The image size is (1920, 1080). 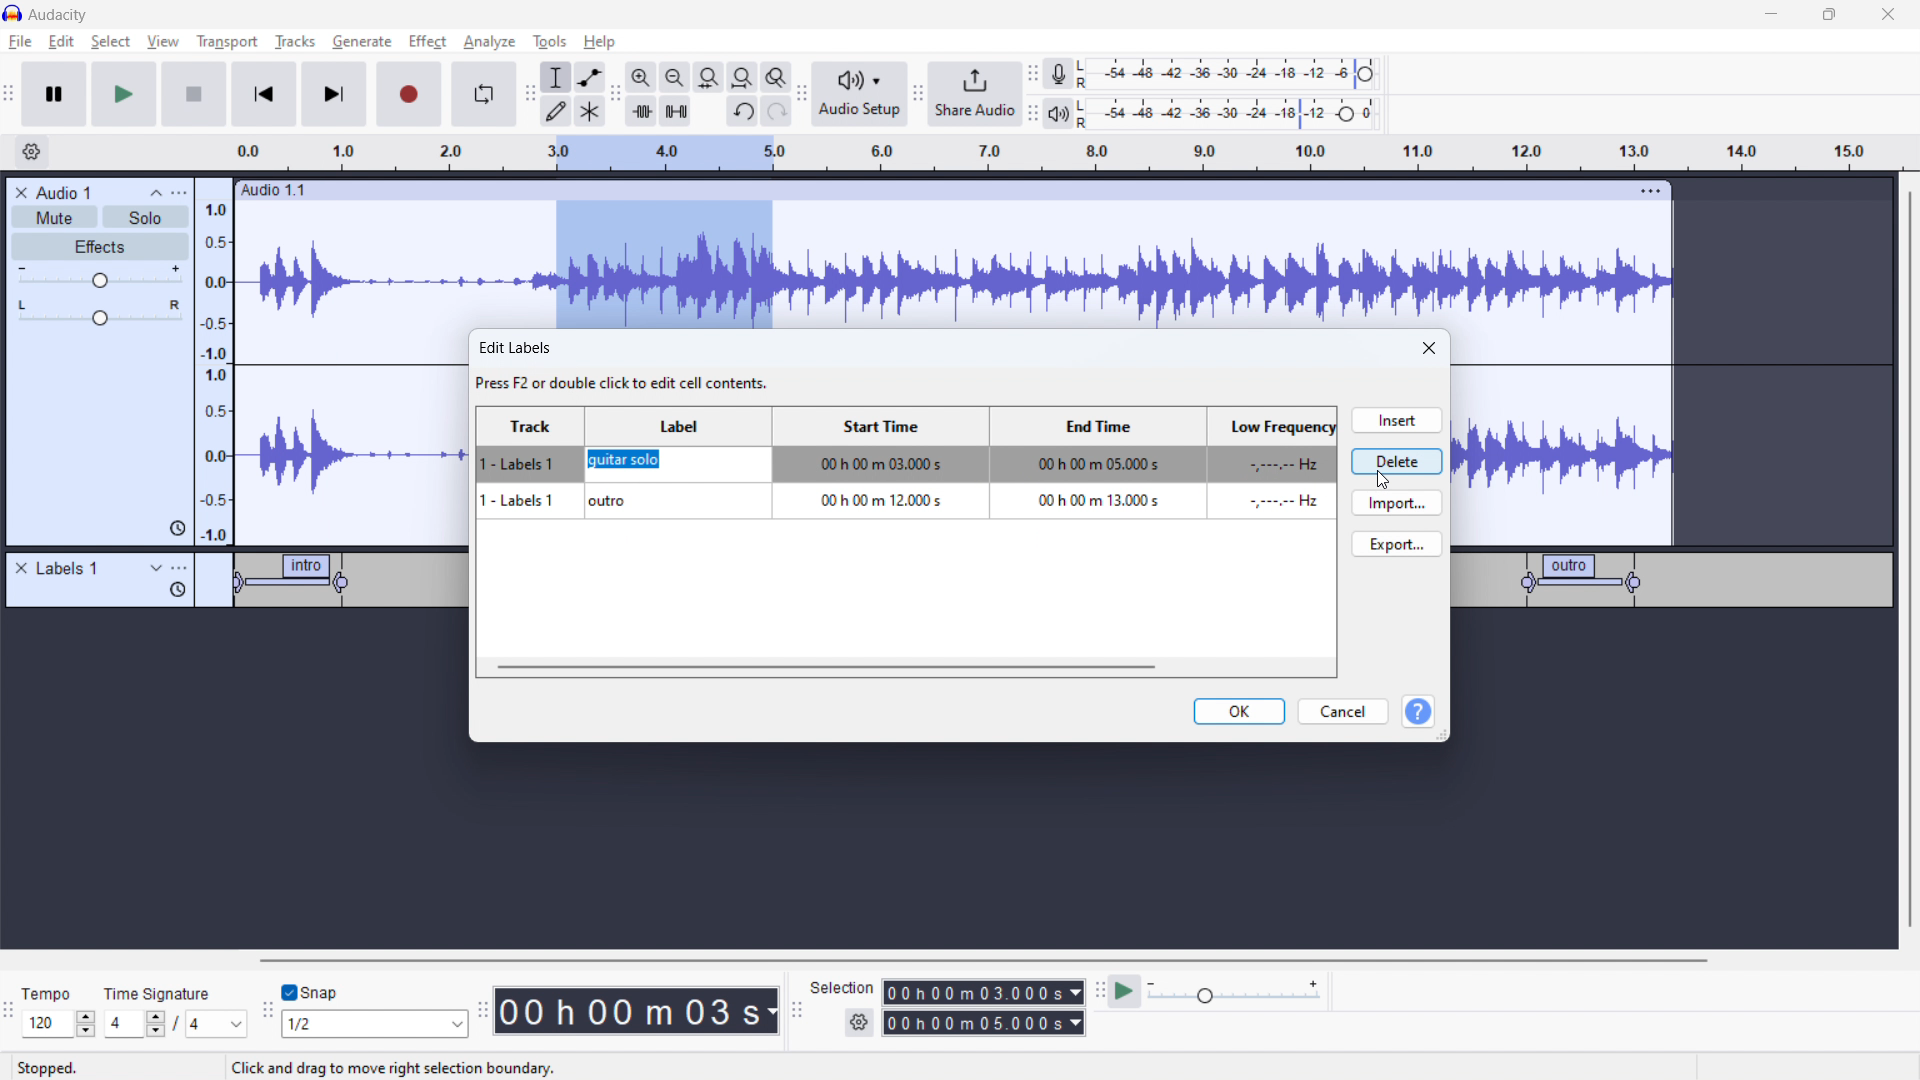 What do you see at coordinates (602, 42) in the screenshot?
I see `help` at bounding box center [602, 42].